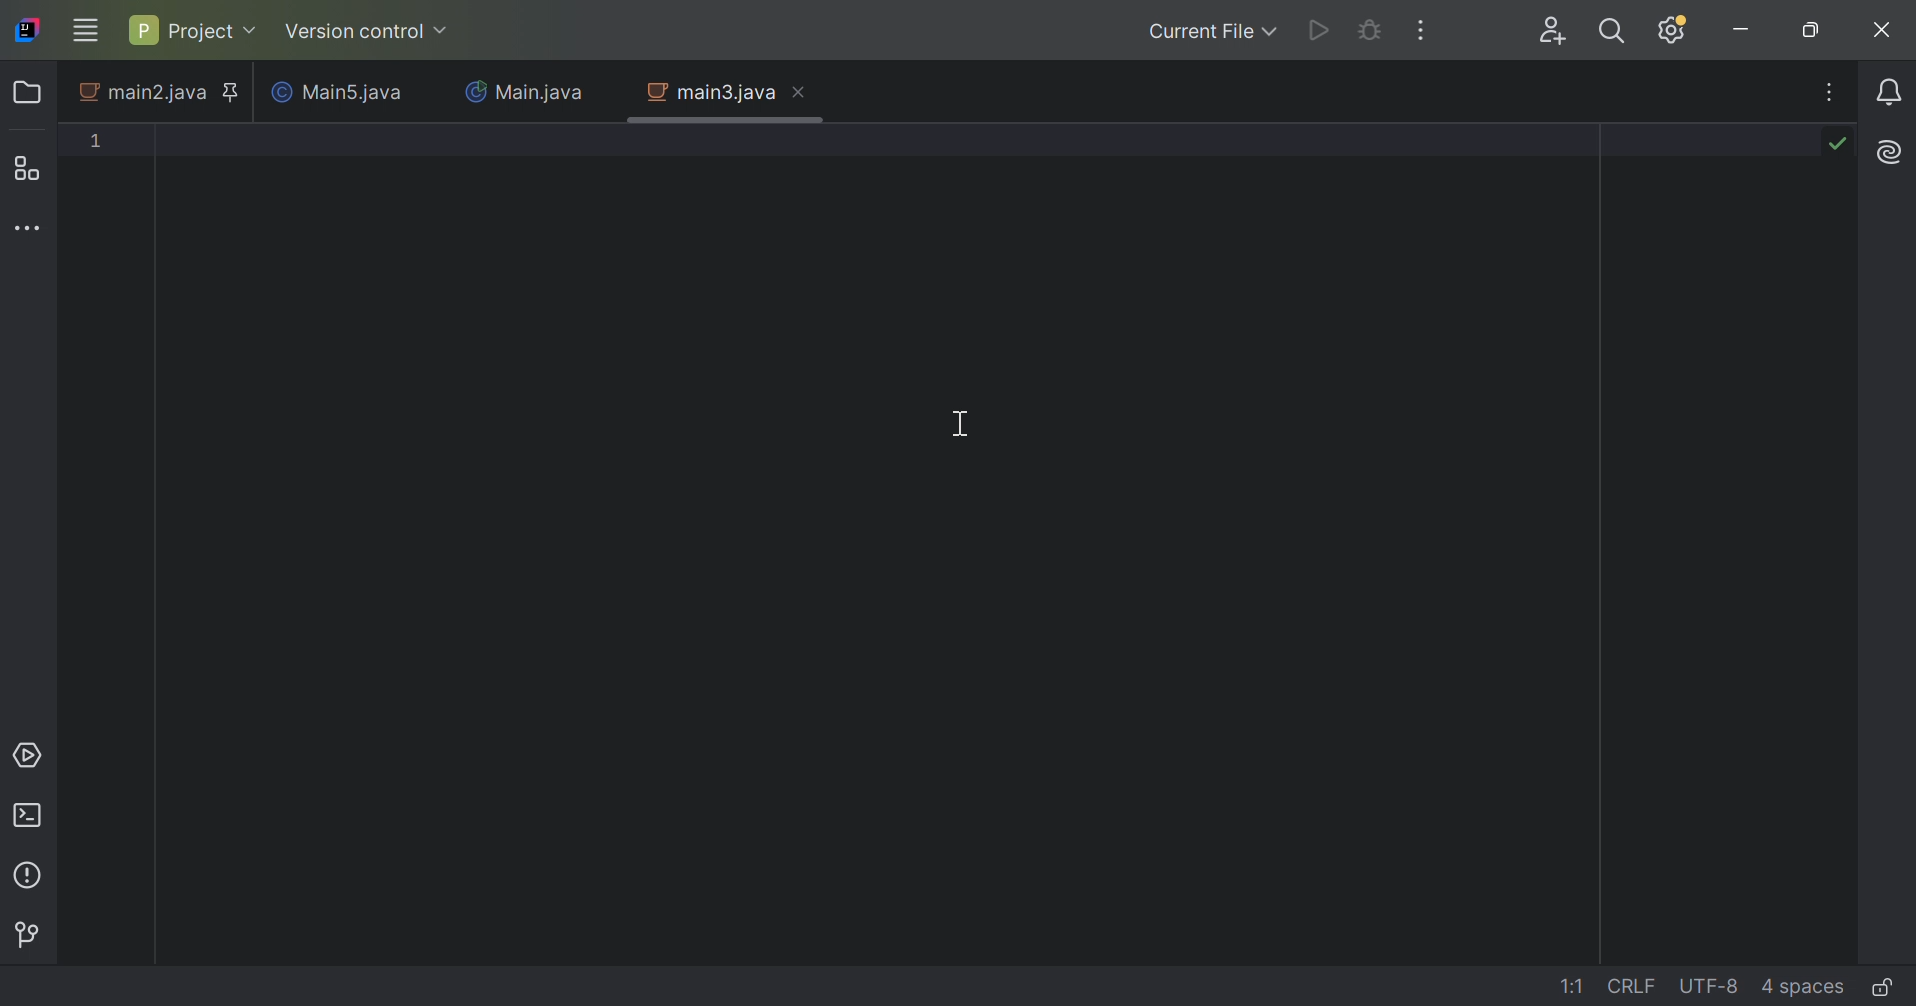  What do you see at coordinates (1889, 154) in the screenshot?
I see `AI Assistant` at bounding box center [1889, 154].